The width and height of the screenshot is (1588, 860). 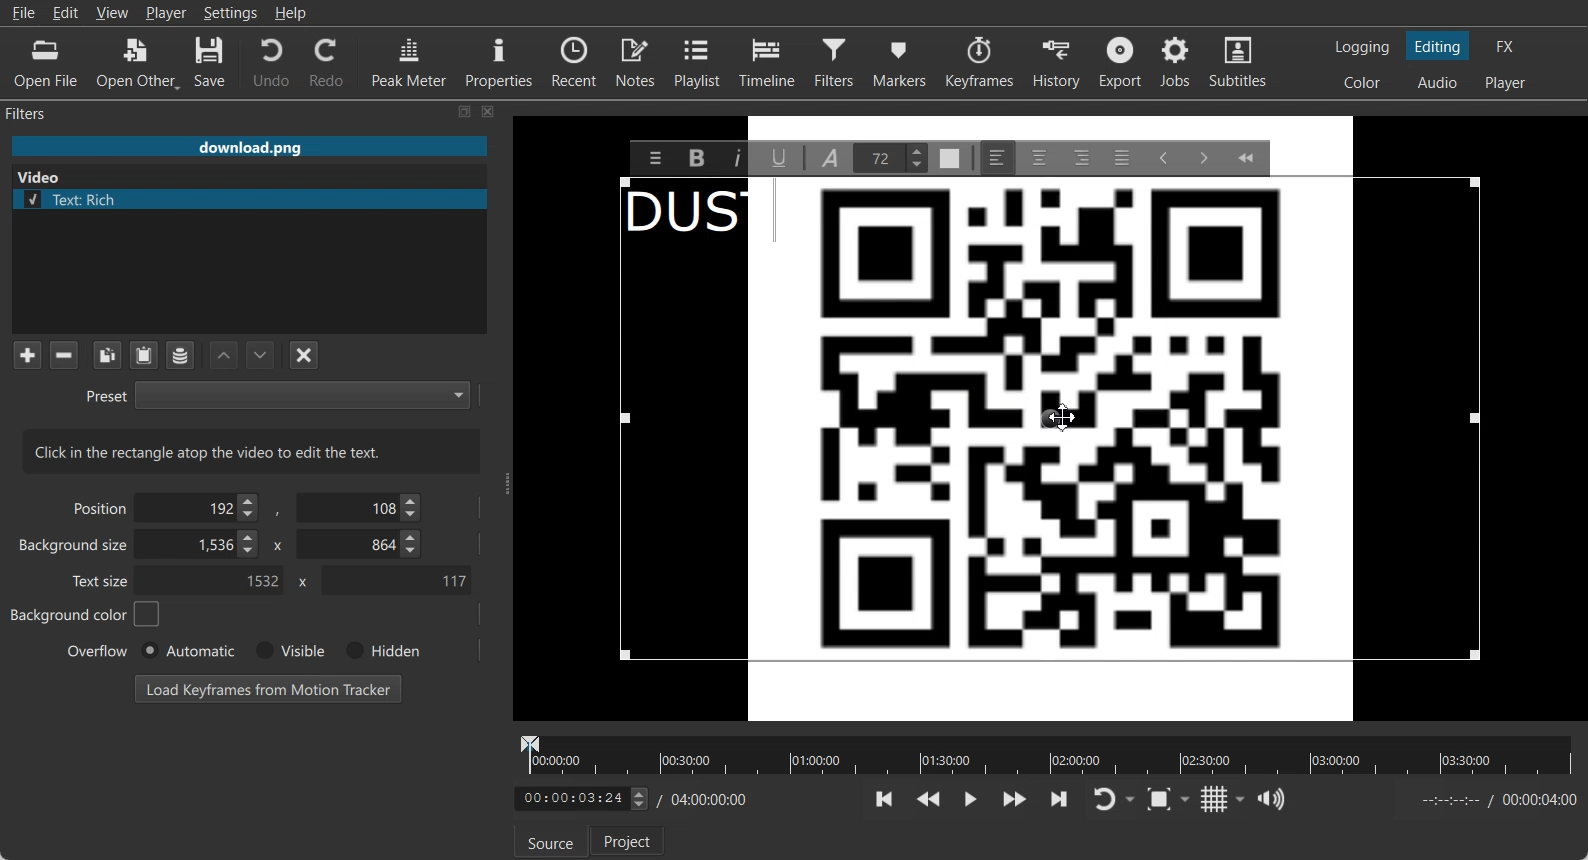 What do you see at coordinates (288, 651) in the screenshot?
I see `Visible` at bounding box center [288, 651].